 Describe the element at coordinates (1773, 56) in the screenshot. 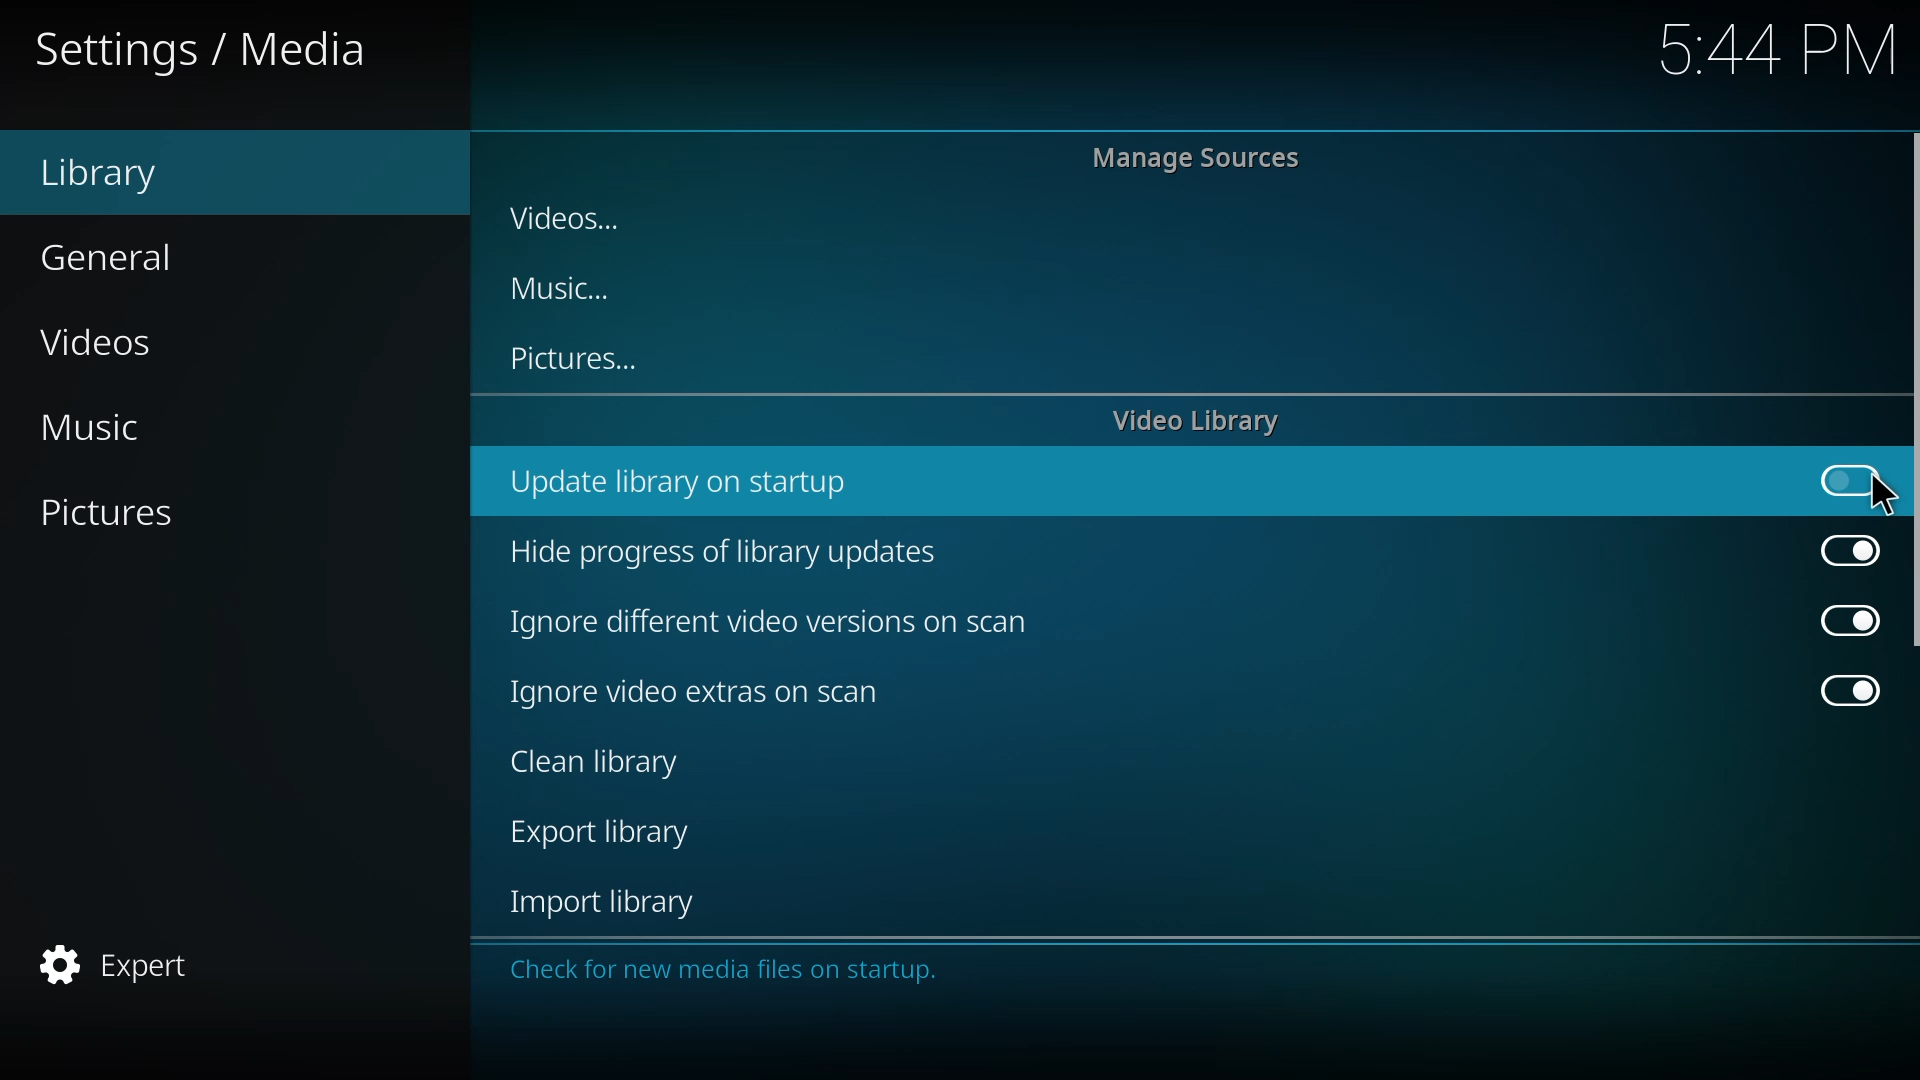

I see `5:44 PNM` at that location.